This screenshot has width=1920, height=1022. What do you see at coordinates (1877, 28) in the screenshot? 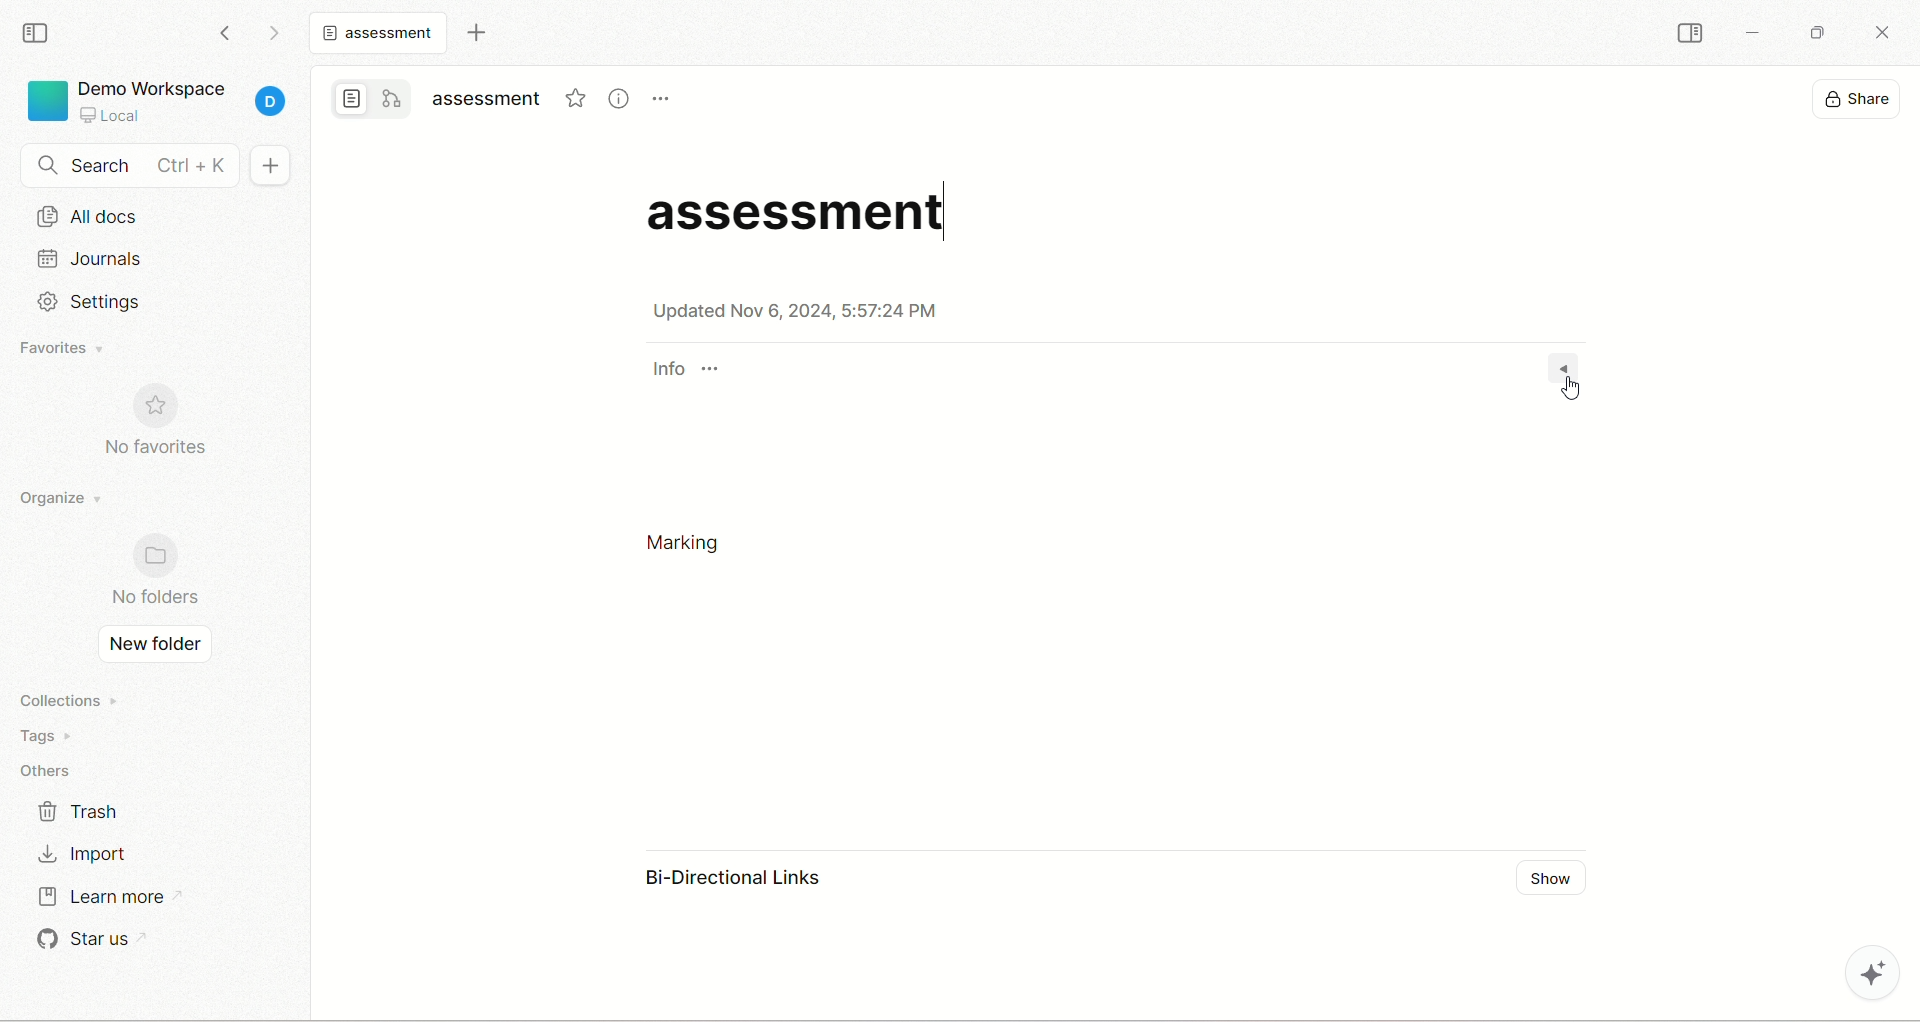
I see `CLOSE` at bounding box center [1877, 28].